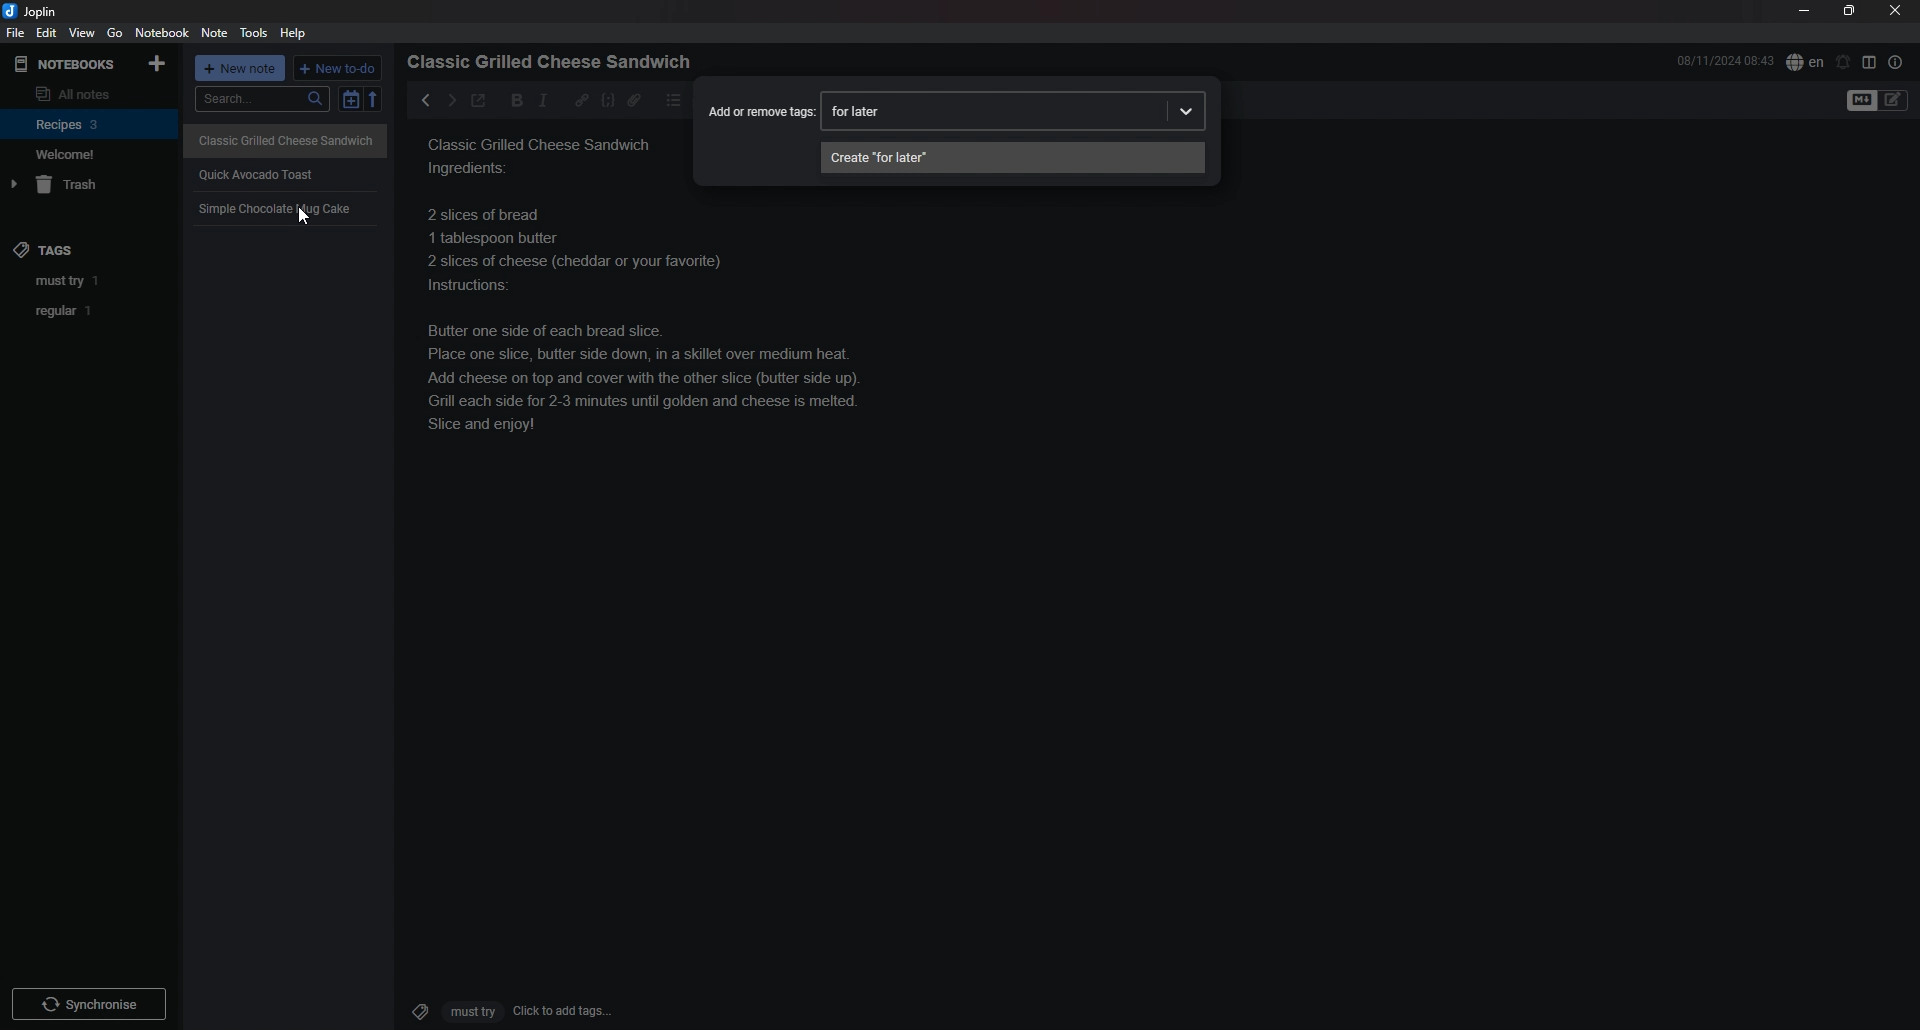  I want to click on tags, so click(46, 244).